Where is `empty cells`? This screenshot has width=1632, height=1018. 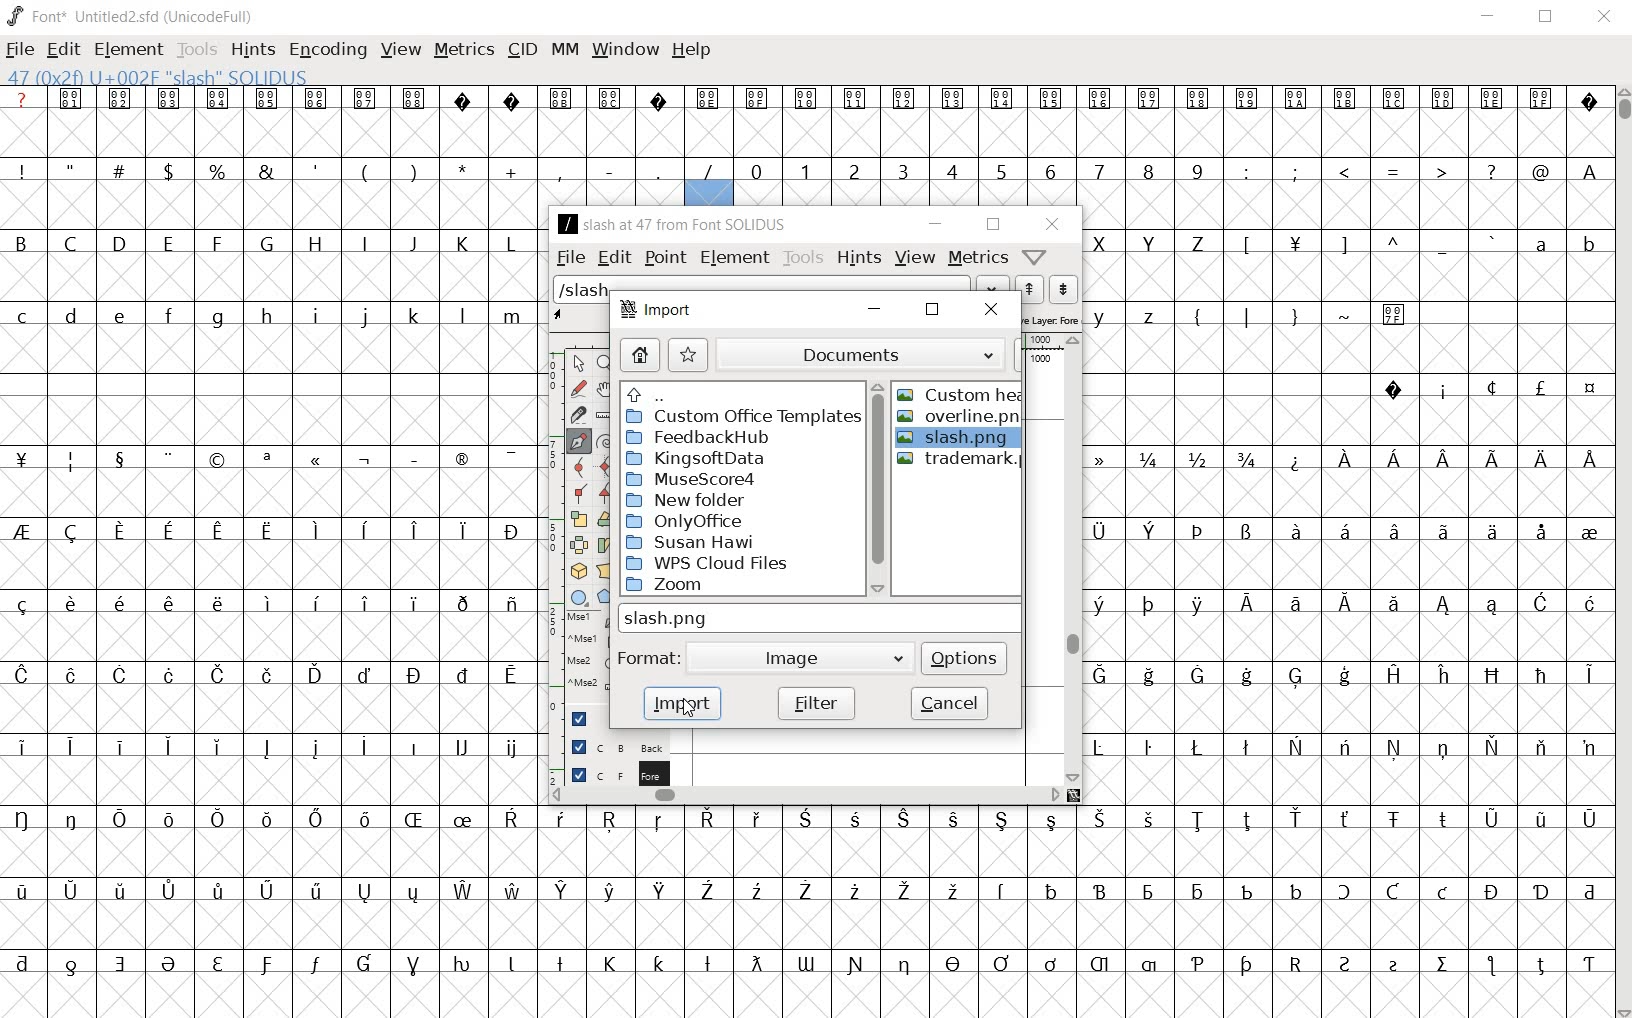
empty cells is located at coordinates (1349, 781).